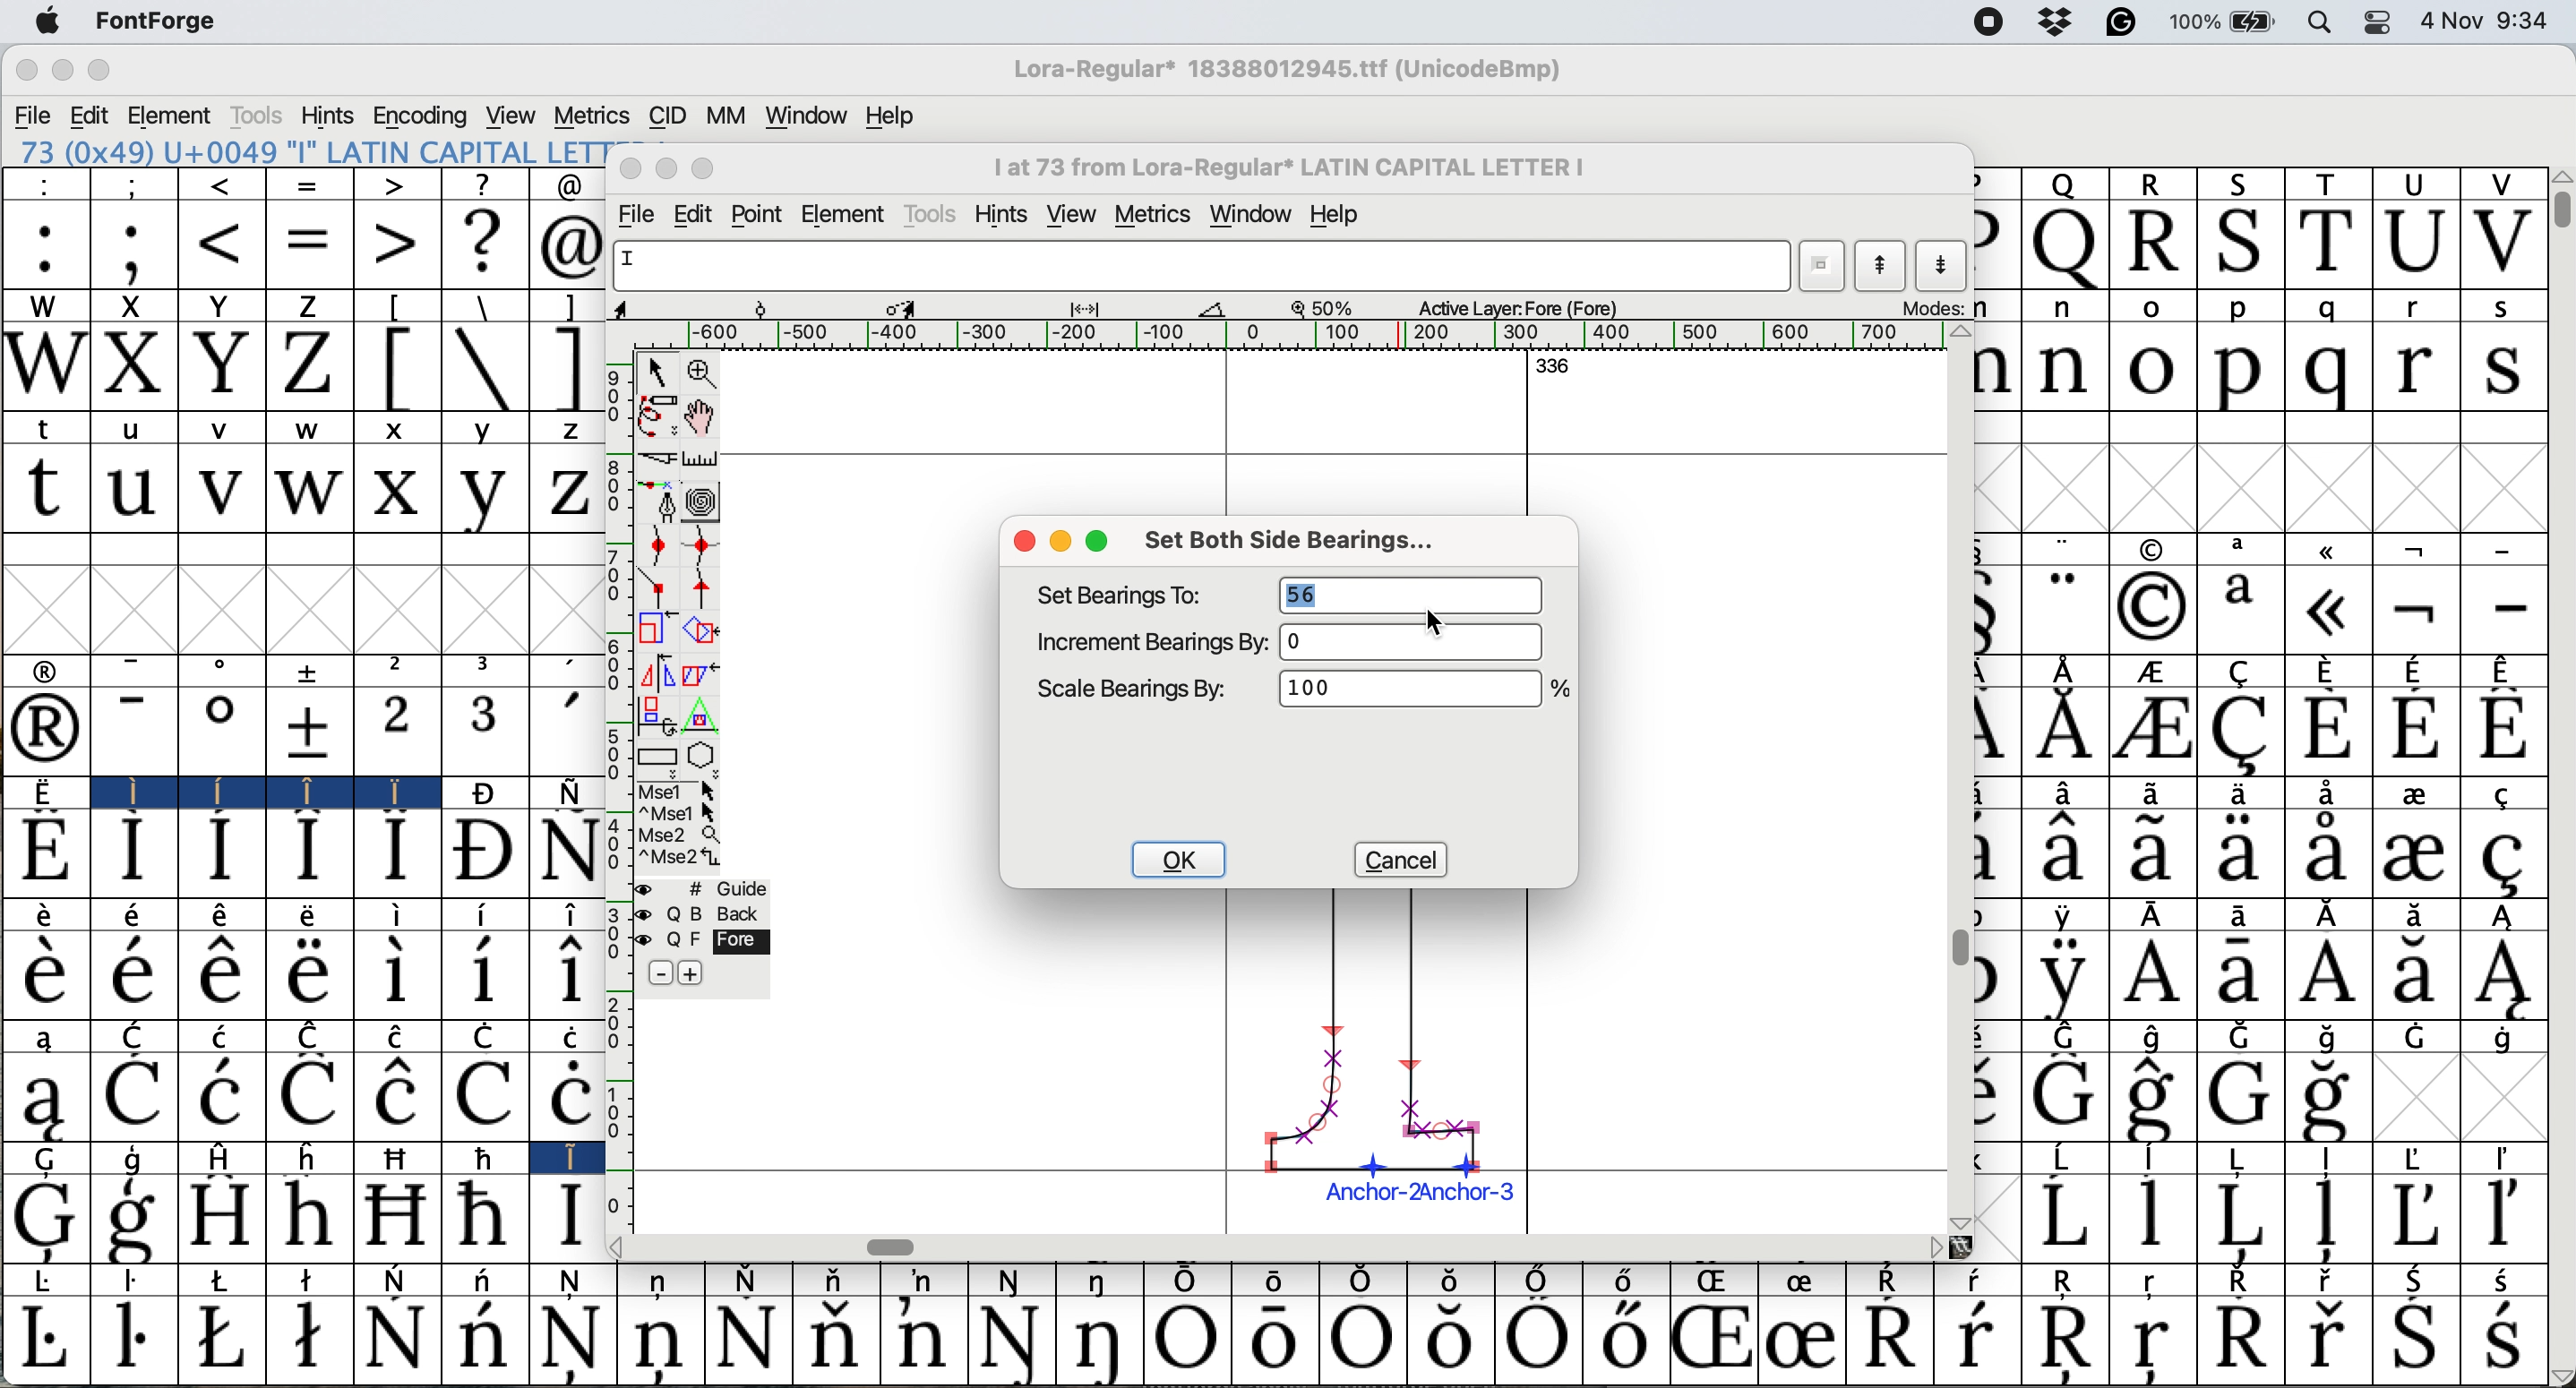  I want to click on Symbol, so click(2163, 1036).